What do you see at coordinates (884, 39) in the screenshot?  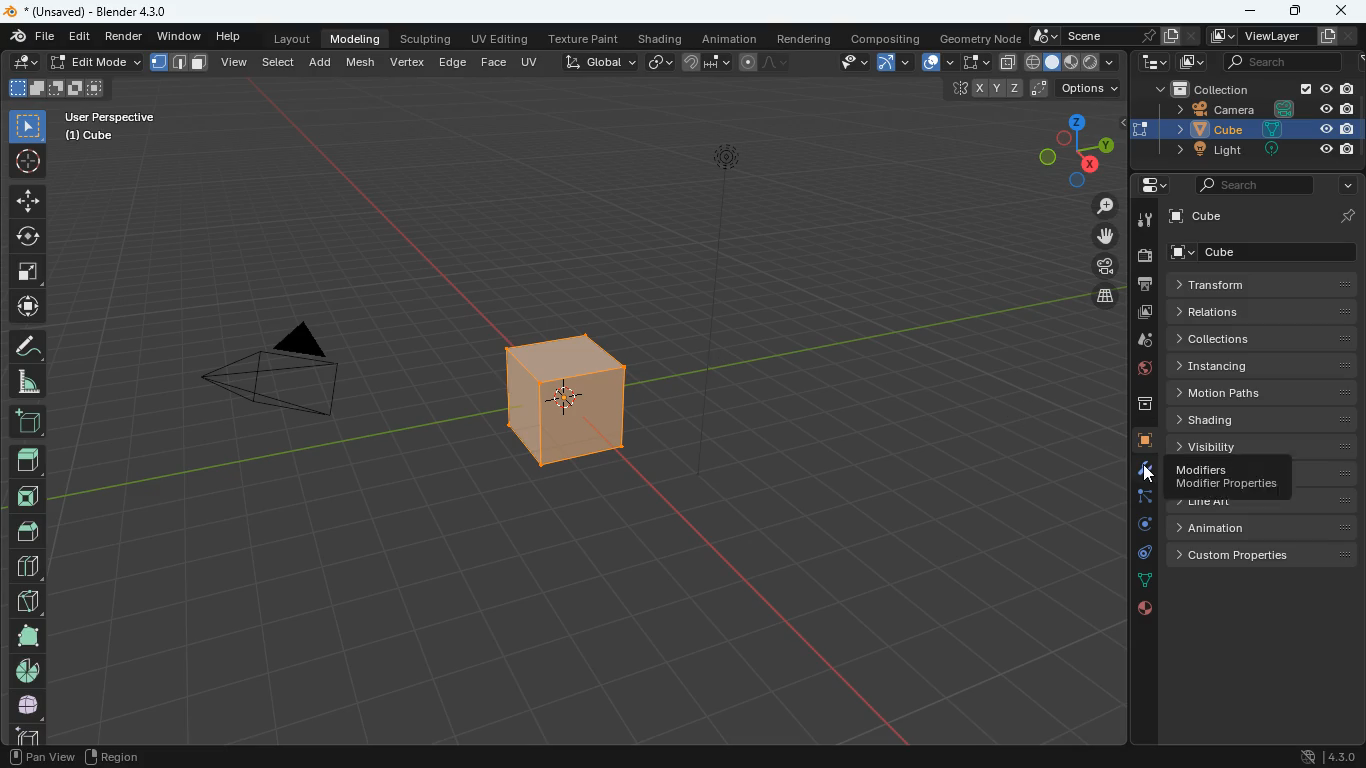 I see `compositing` at bounding box center [884, 39].